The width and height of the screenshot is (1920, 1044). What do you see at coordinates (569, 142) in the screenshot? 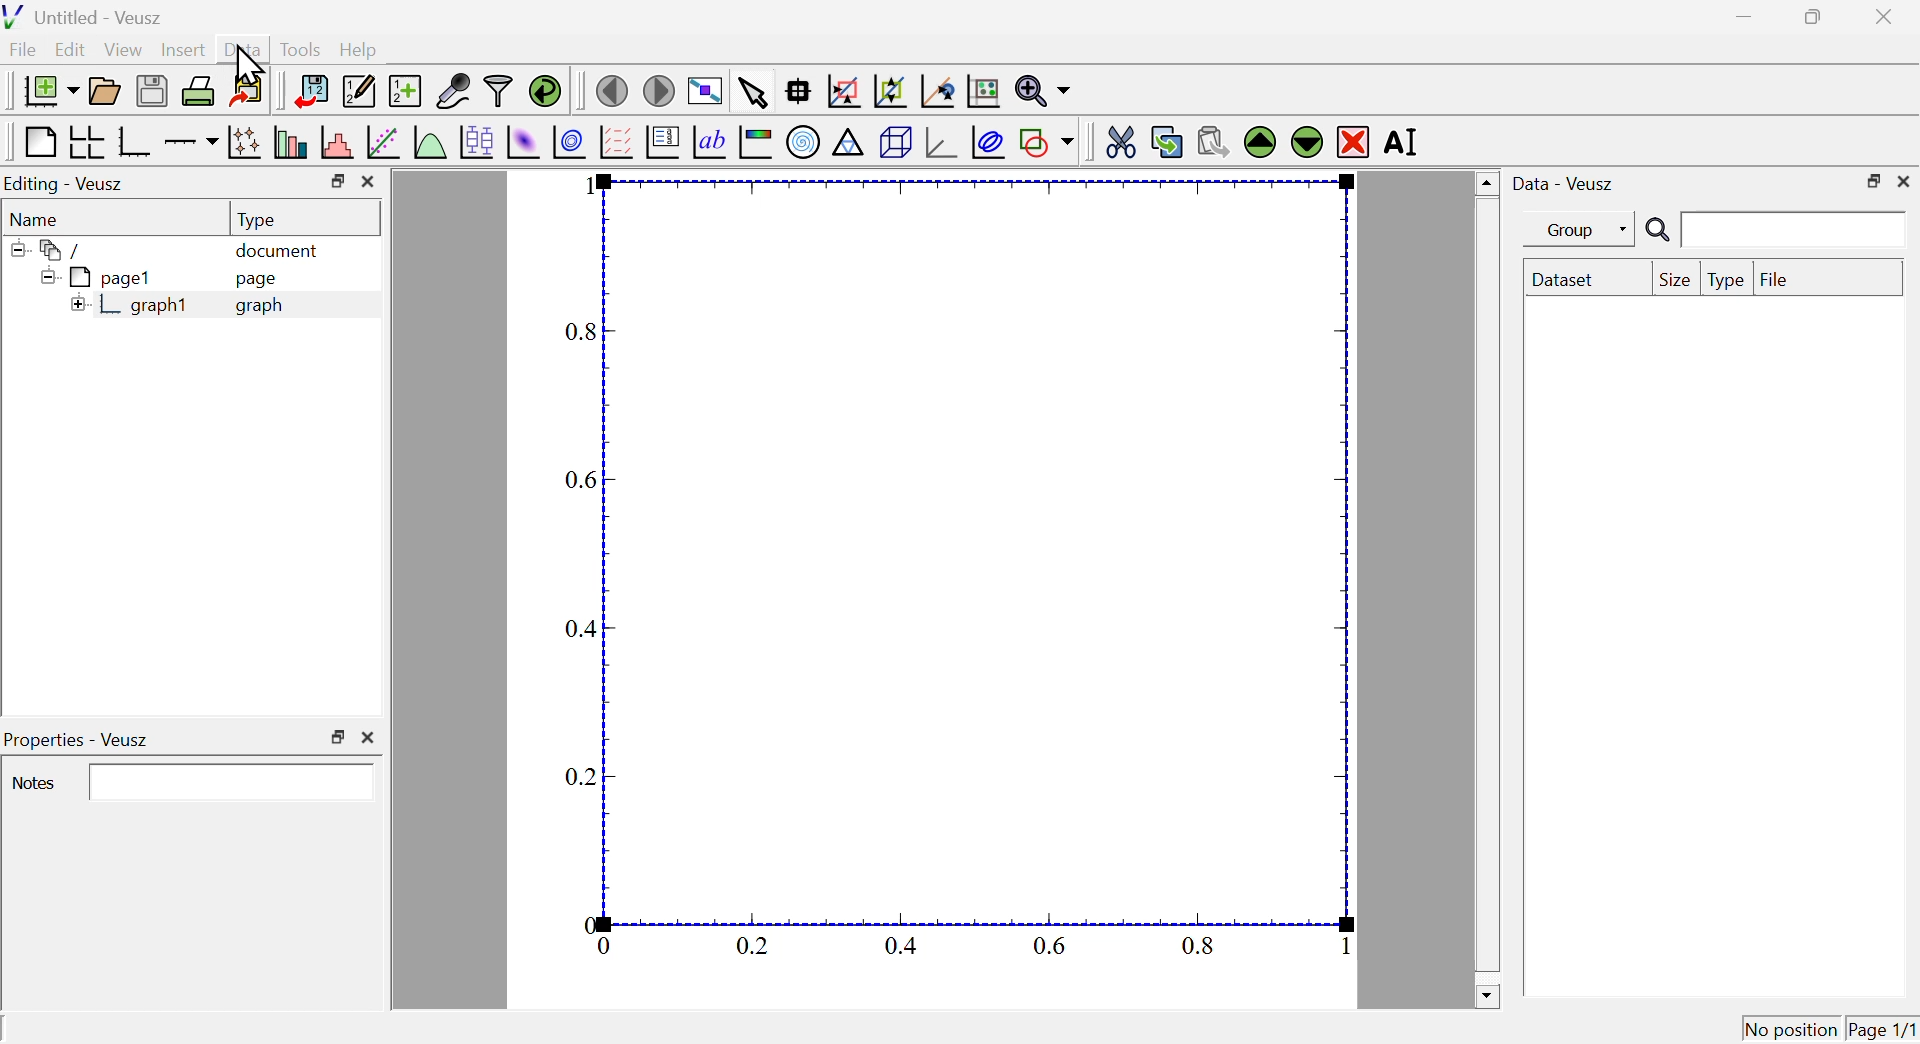
I see `plot a 2d dataset as contours` at bounding box center [569, 142].